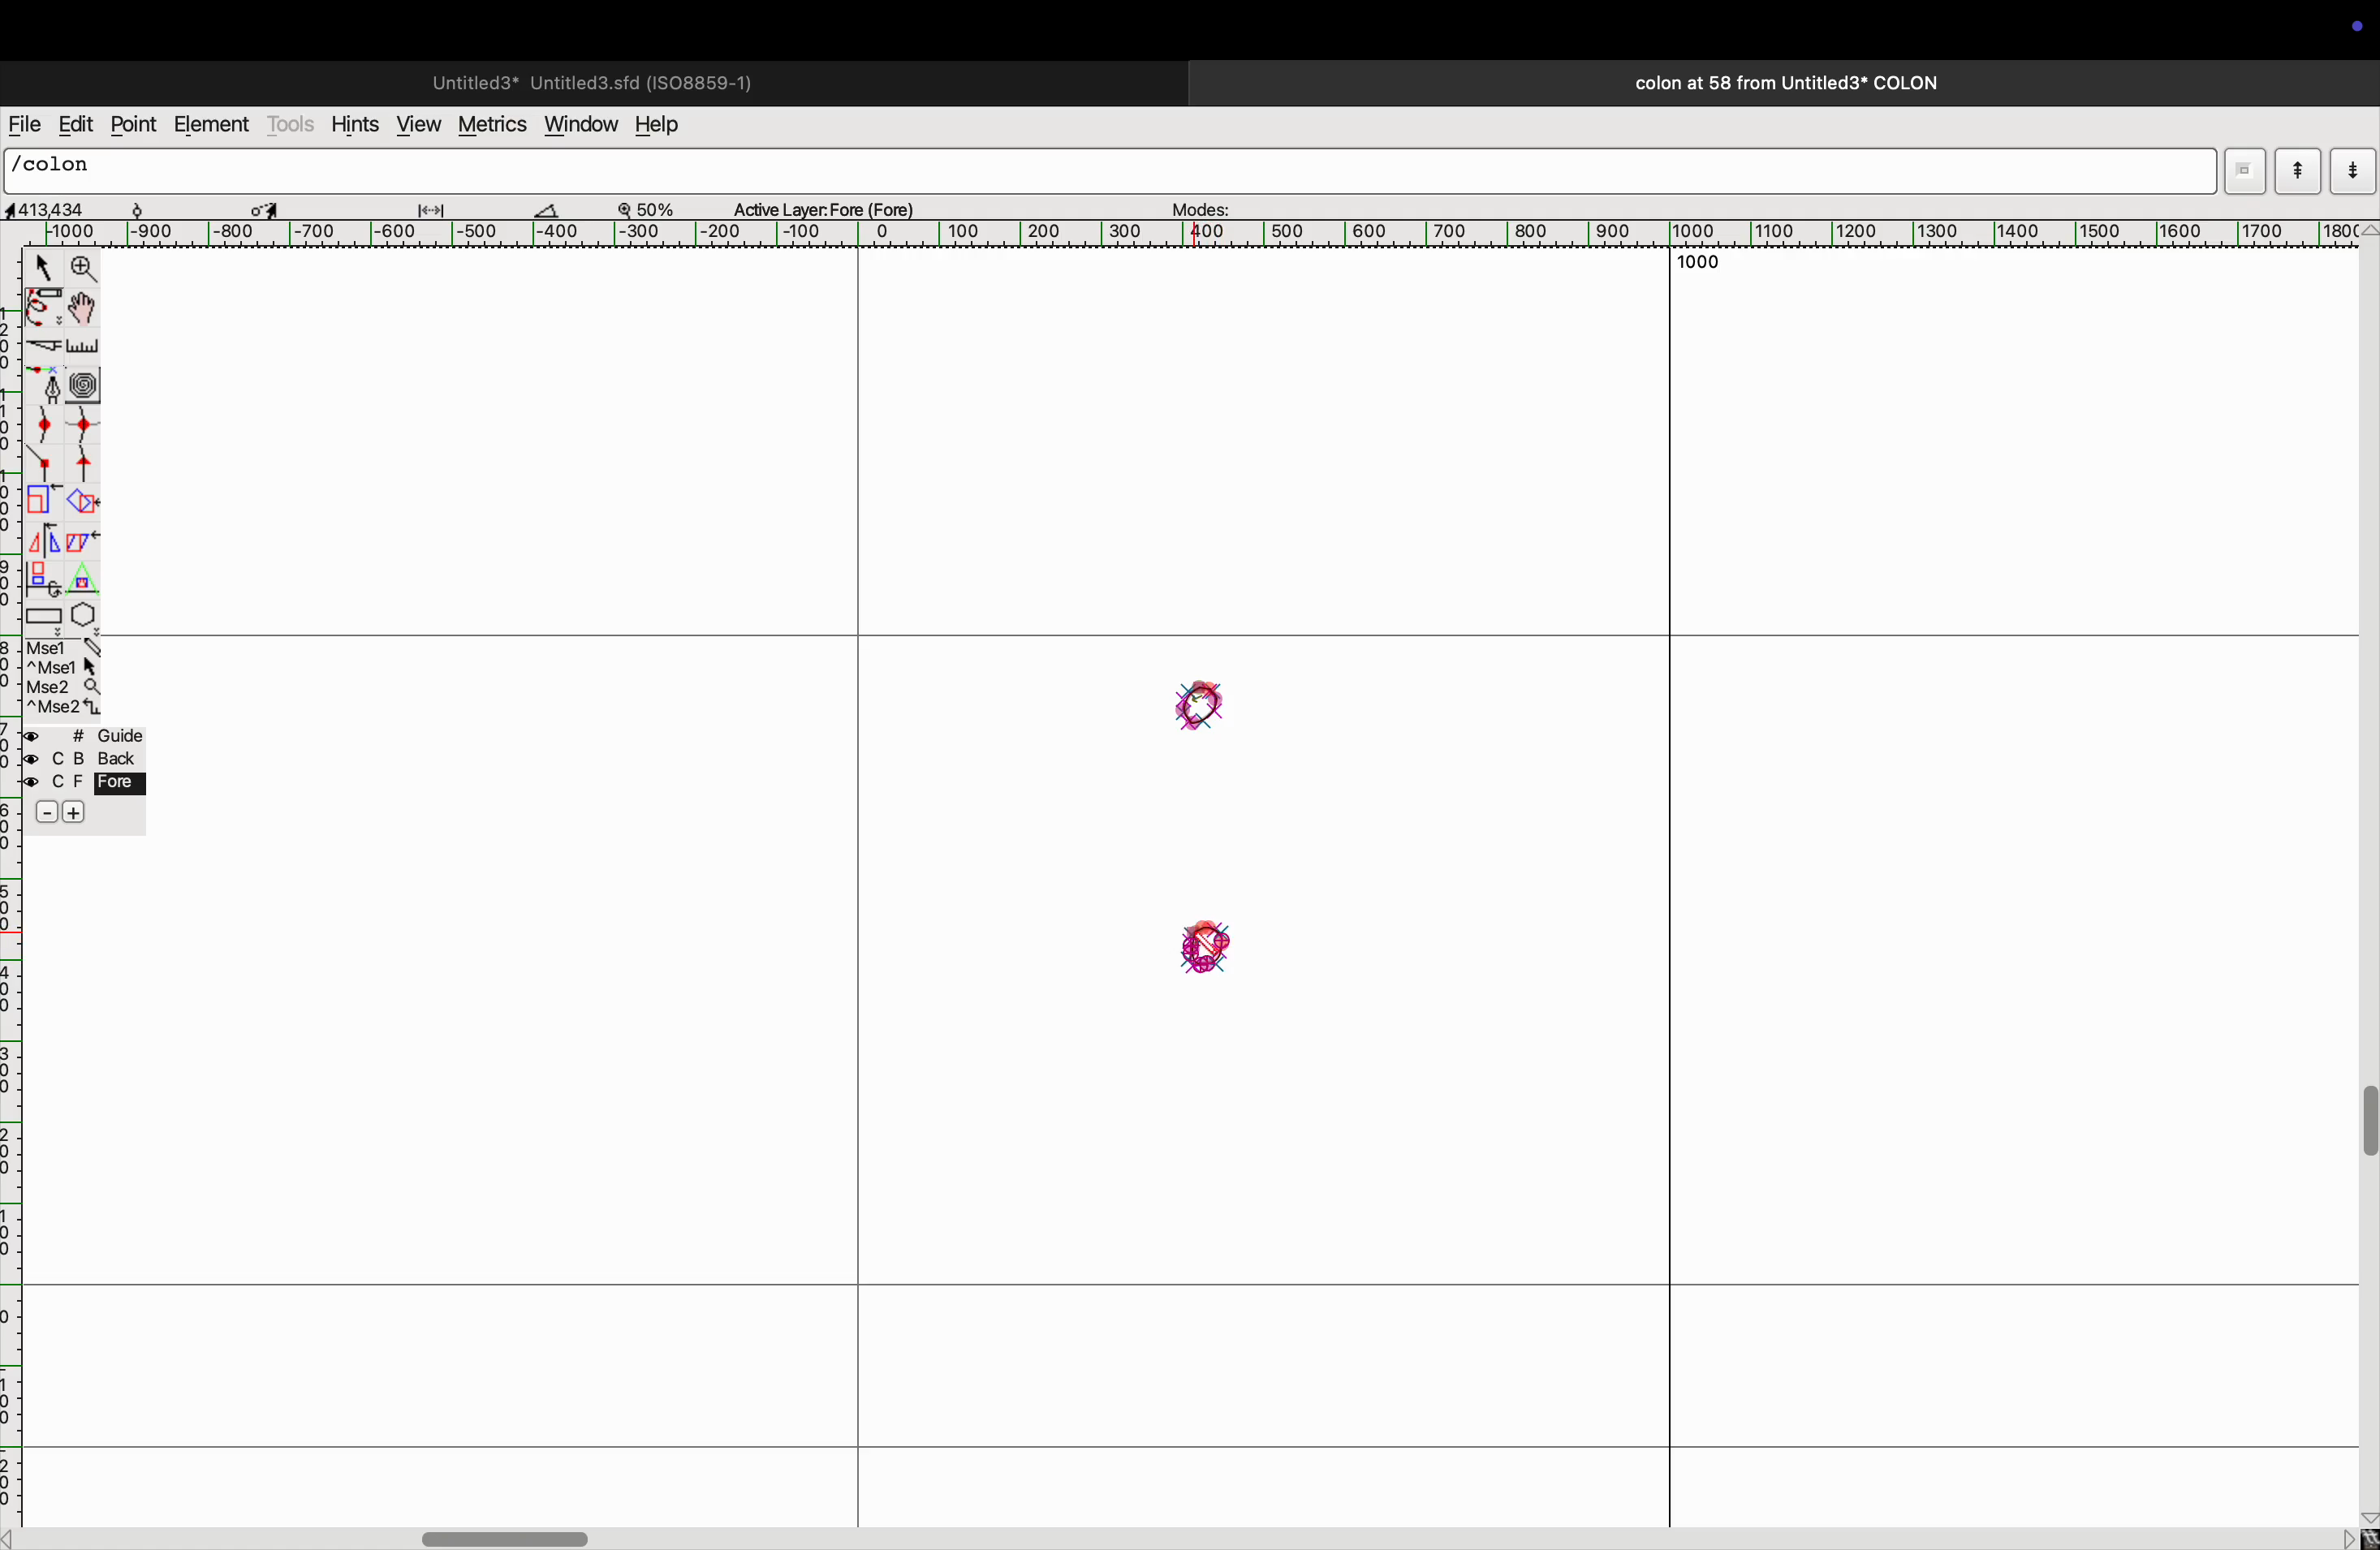 The width and height of the screenshot is (2380, 1550). Describe the element at coordinates (490, 125) in the screenshot. I see `metrics` at that location.